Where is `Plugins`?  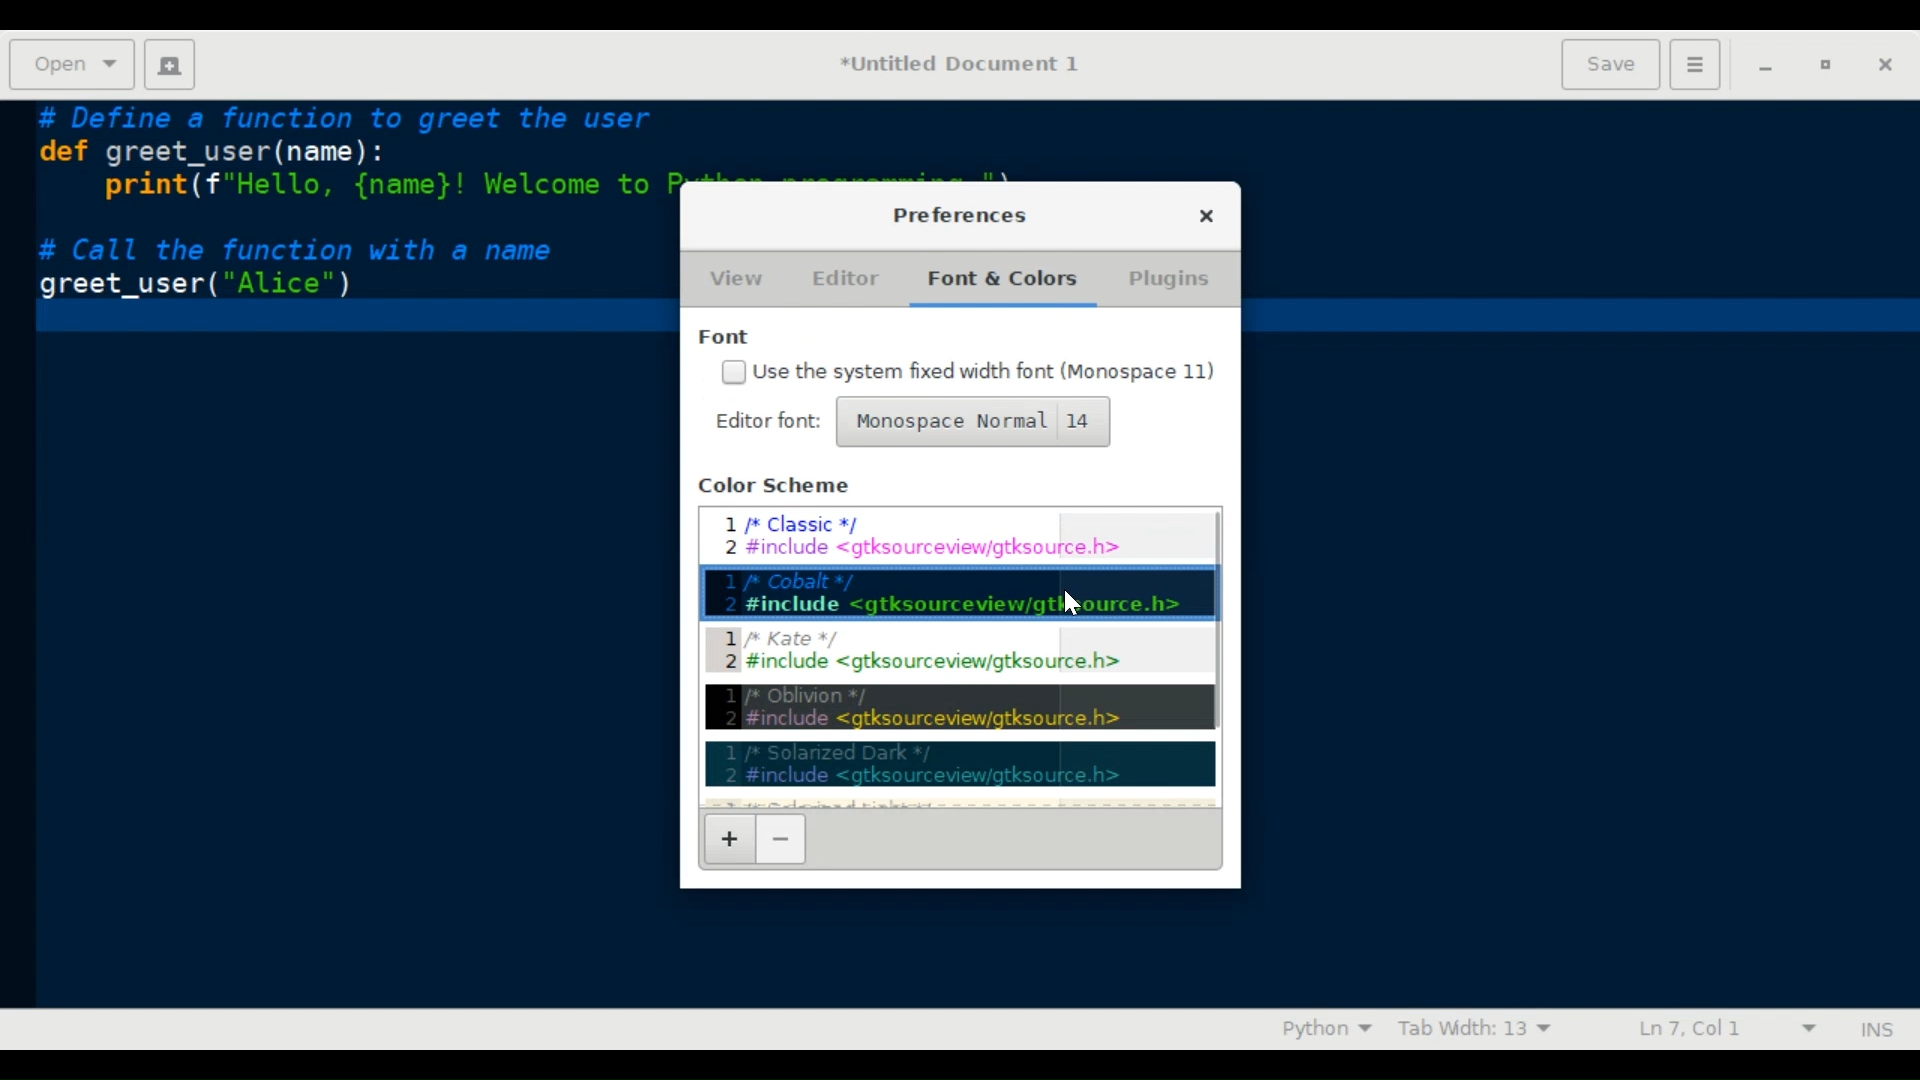
Plugins is located at coordinates (1166, 279).